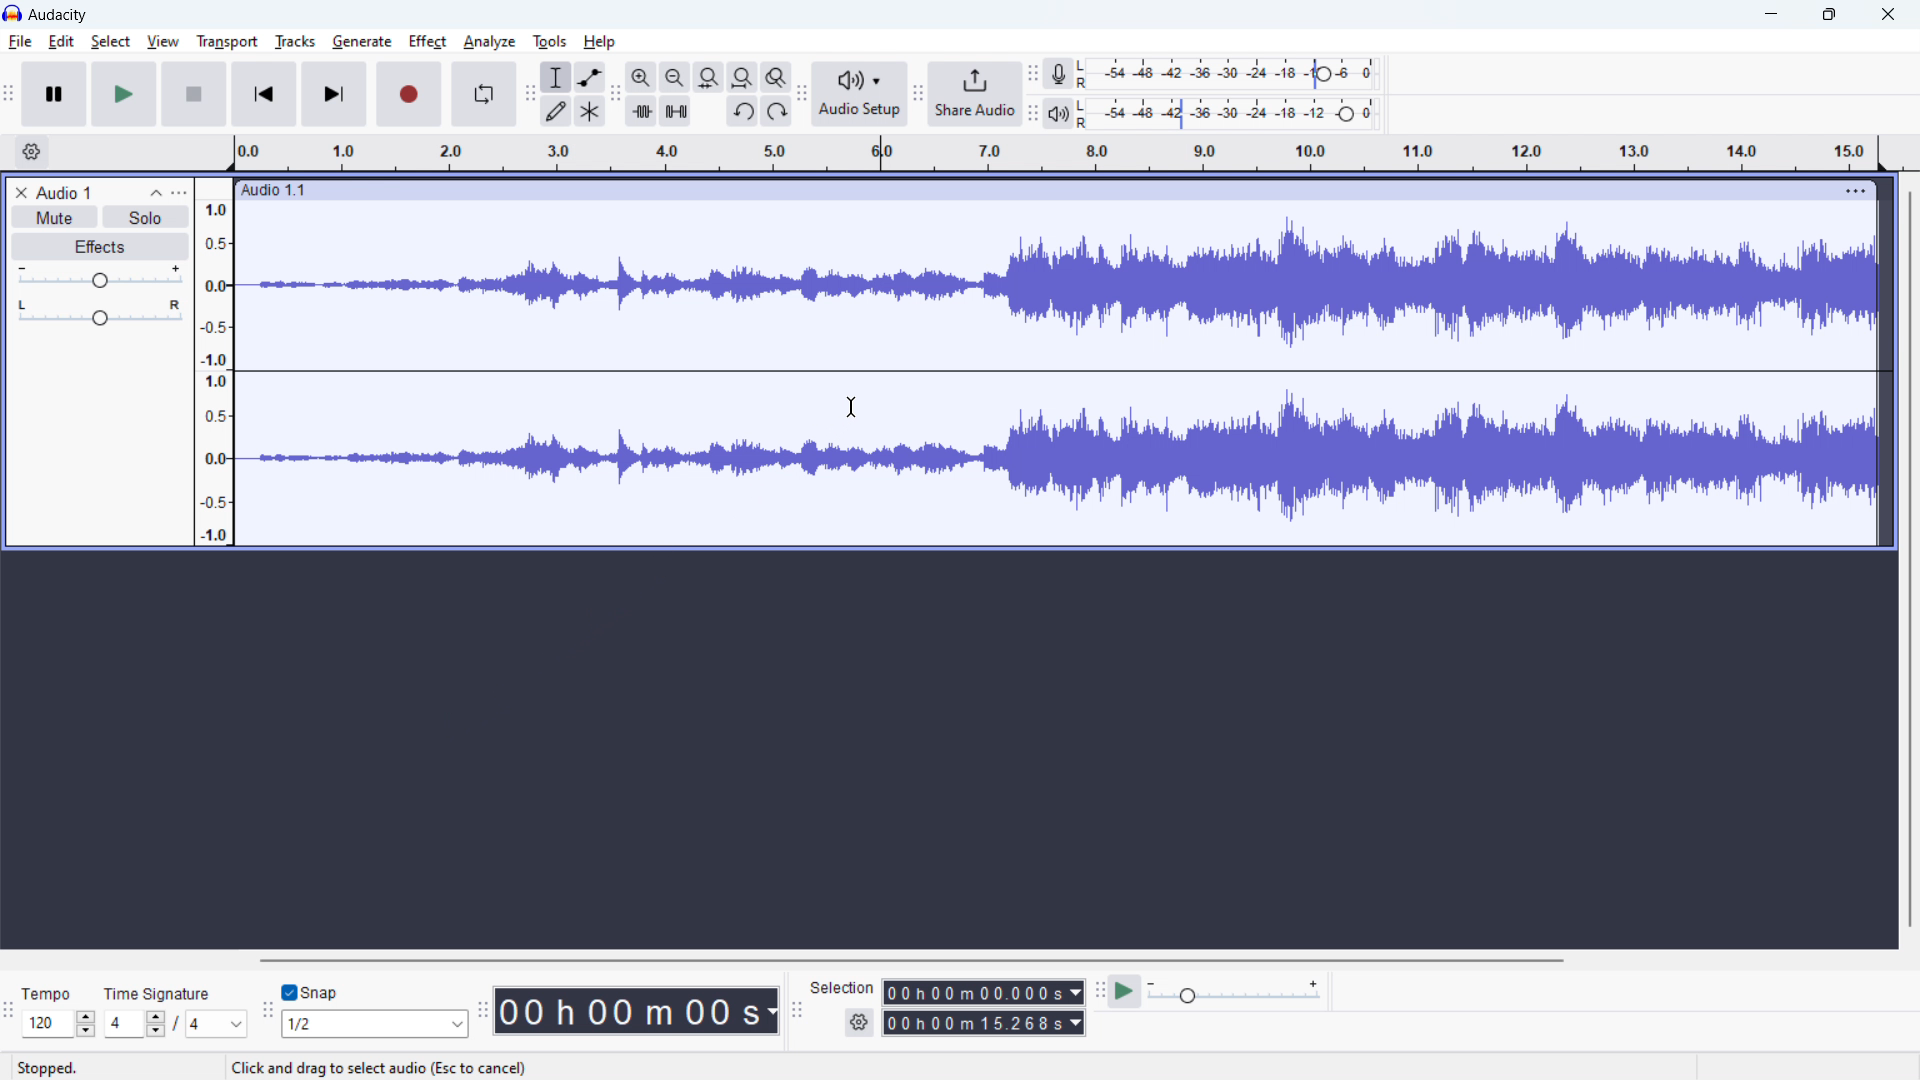 The width and height of the screenshot is (1920, 1080). I want to click on redo, so click(776, 111).